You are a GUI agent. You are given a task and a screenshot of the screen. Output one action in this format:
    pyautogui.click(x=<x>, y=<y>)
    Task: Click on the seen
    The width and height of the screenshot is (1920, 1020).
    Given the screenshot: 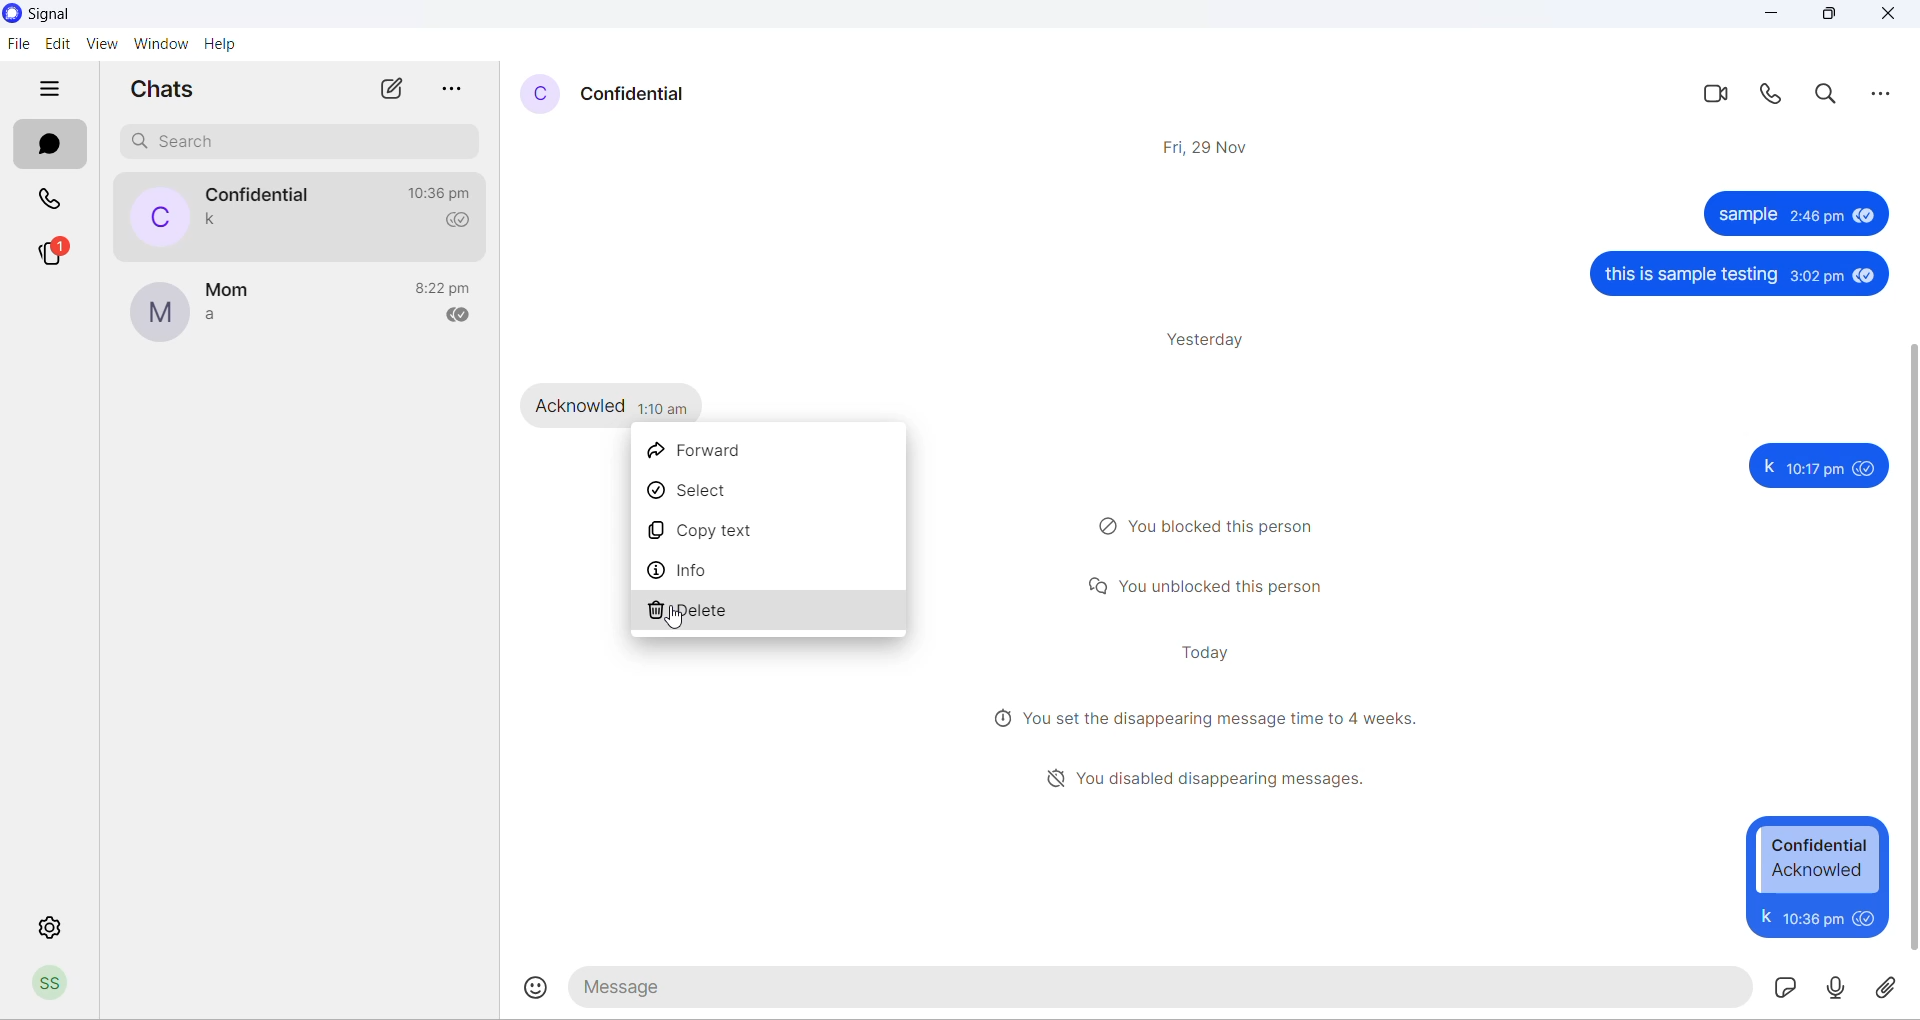 What is the action you would take?
    pyautogui.click(x=1869, y=919)
    